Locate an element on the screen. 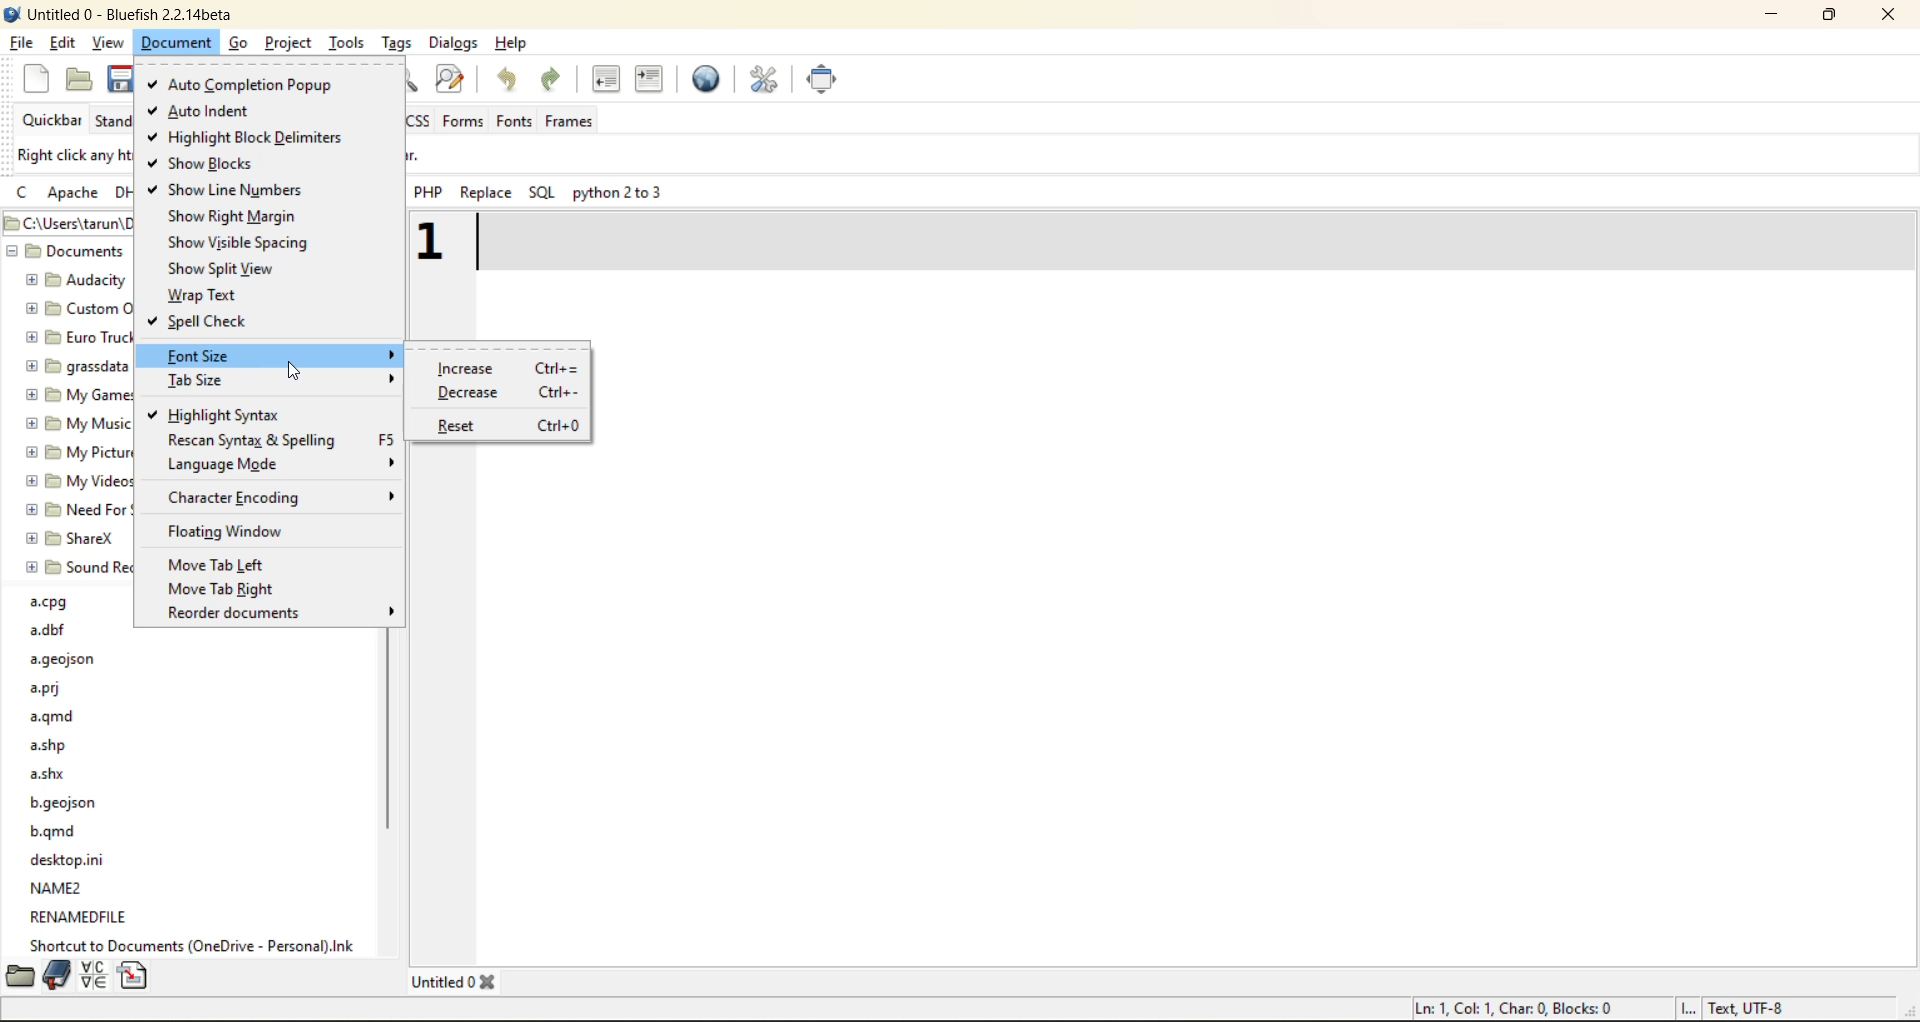 This screenshot has height=1022, width=1920. desktop.ini is located at coordinates (72, 859).